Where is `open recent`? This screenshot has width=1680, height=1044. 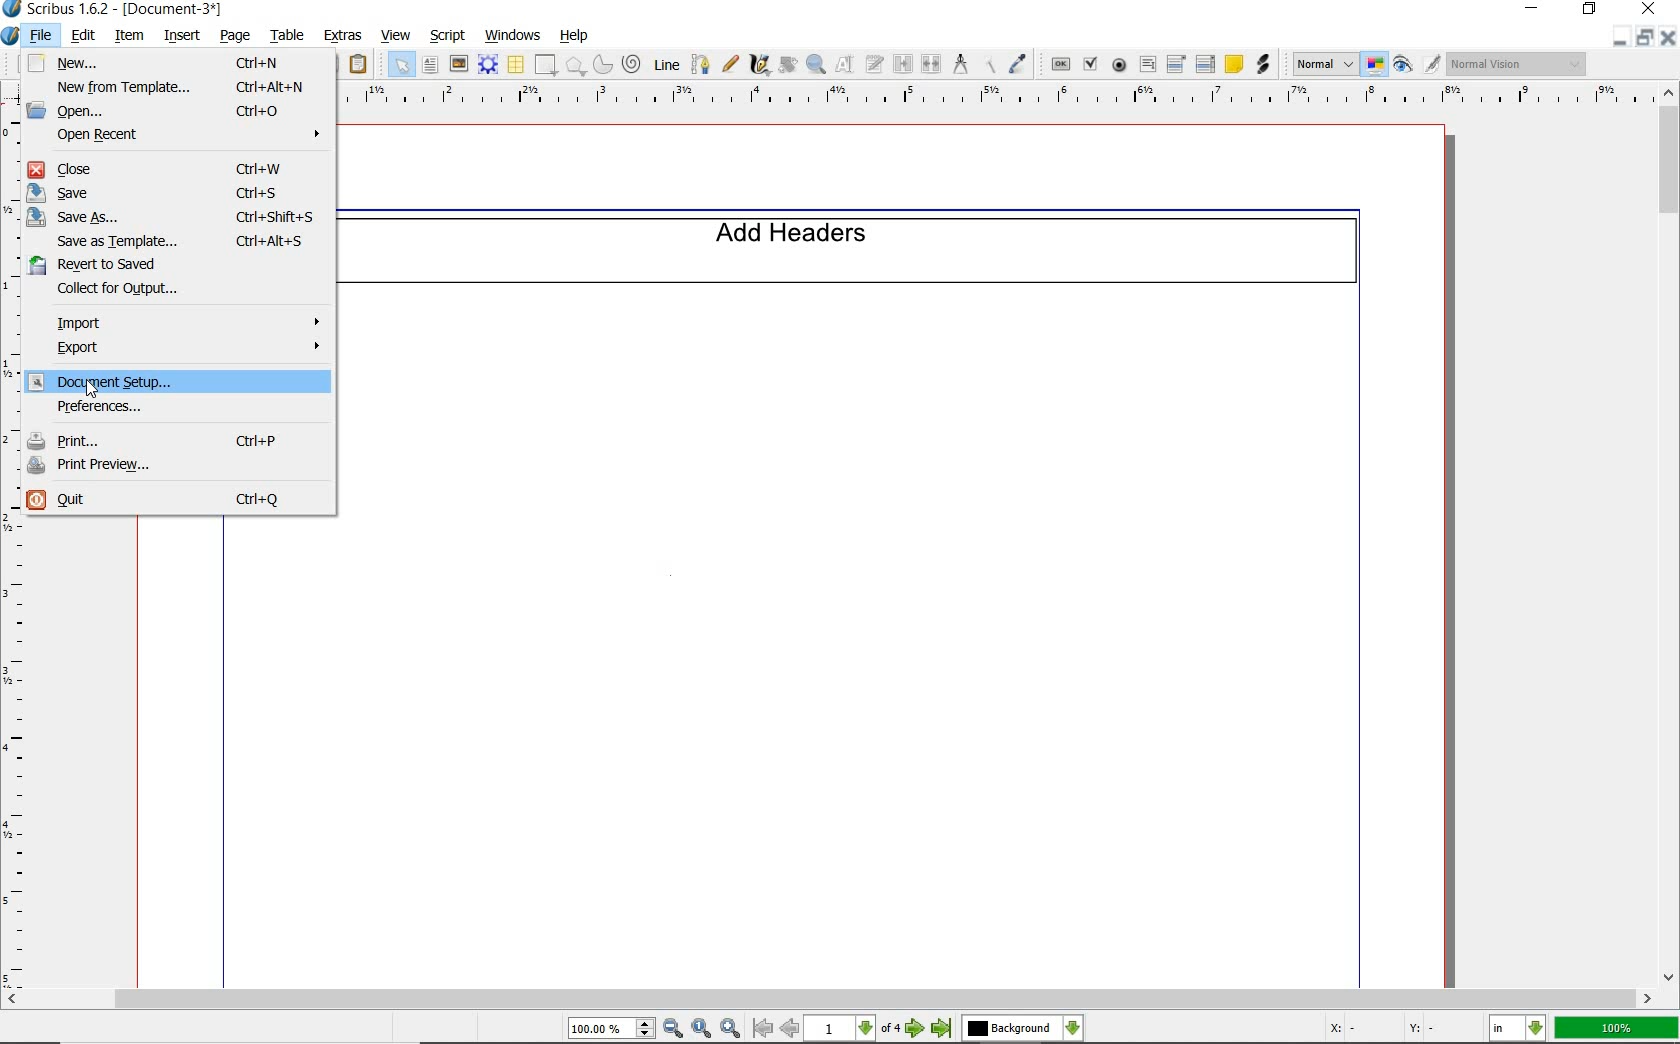
open recent is located at coordinates (183, 136).